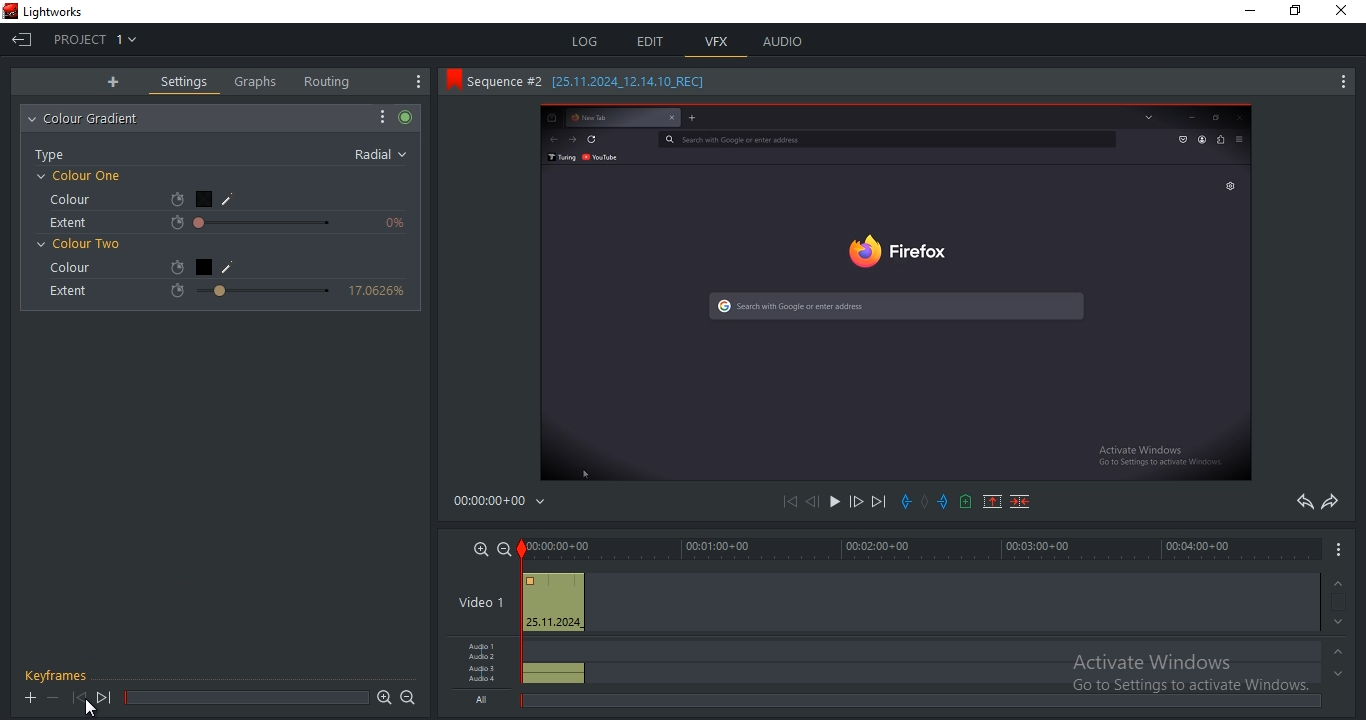  What do you see at coordinates (782, 40) in the screenshot?
I see `audio` at bounding box center [782, 40].